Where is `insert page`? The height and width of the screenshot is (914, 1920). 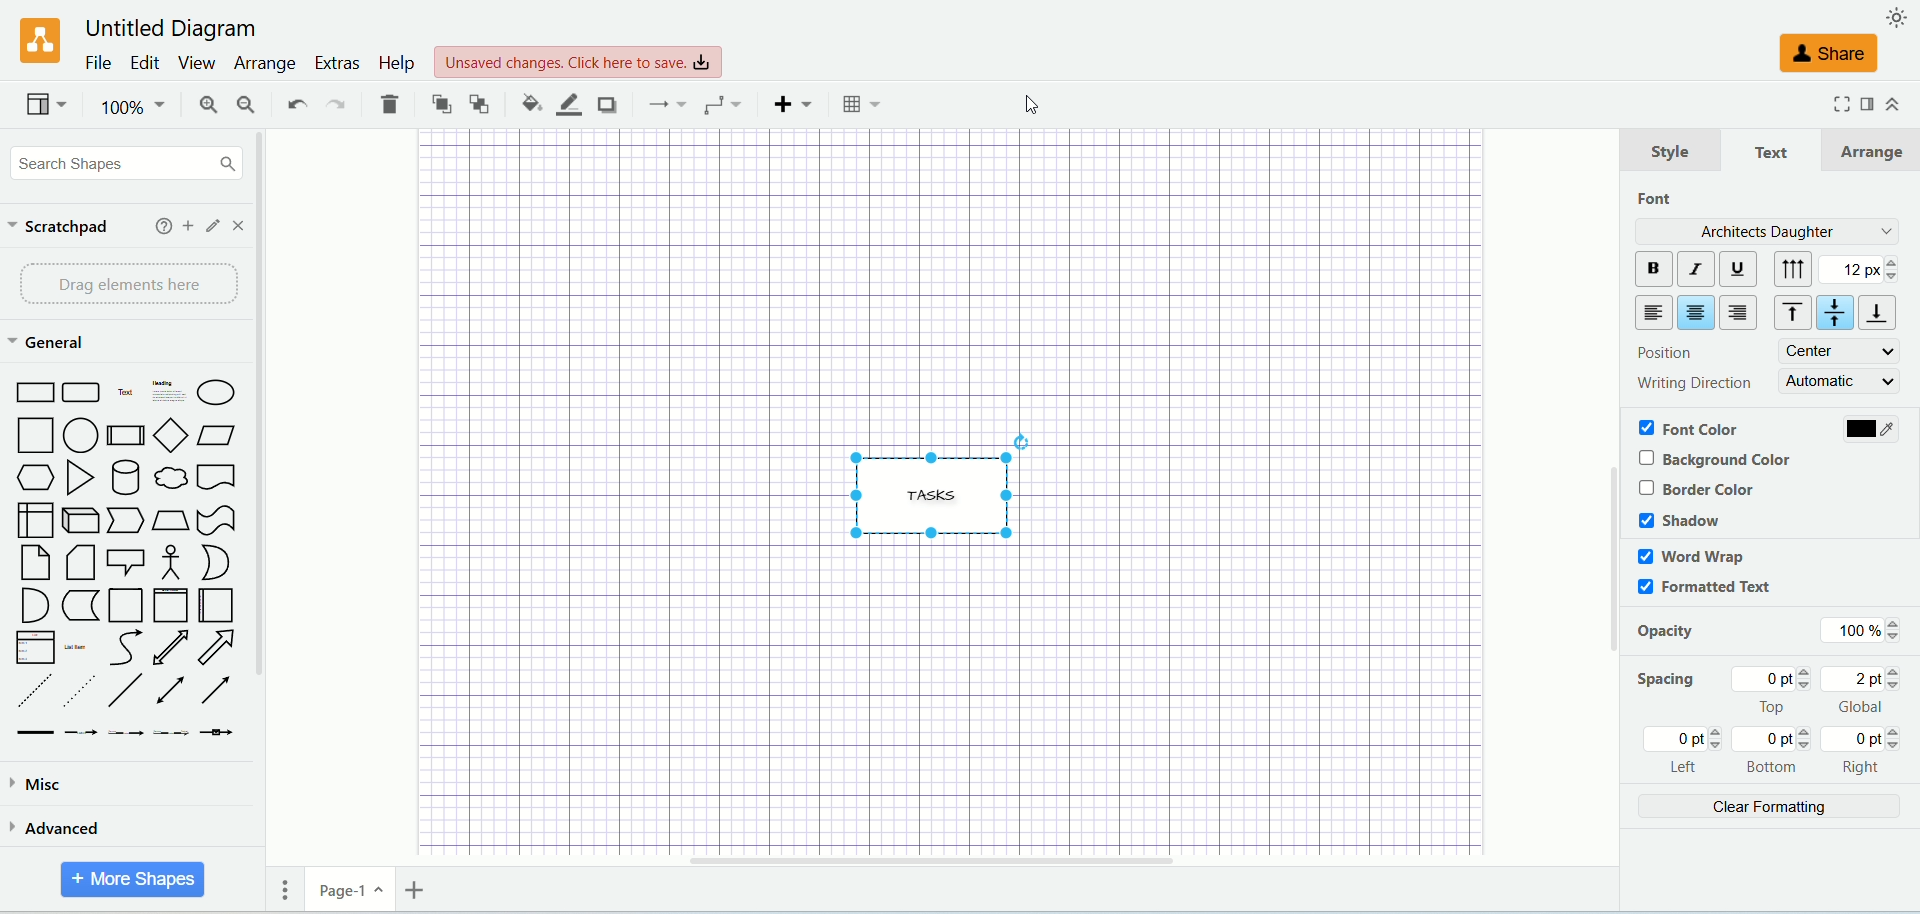 insert page is located at coordinates (413, 889).